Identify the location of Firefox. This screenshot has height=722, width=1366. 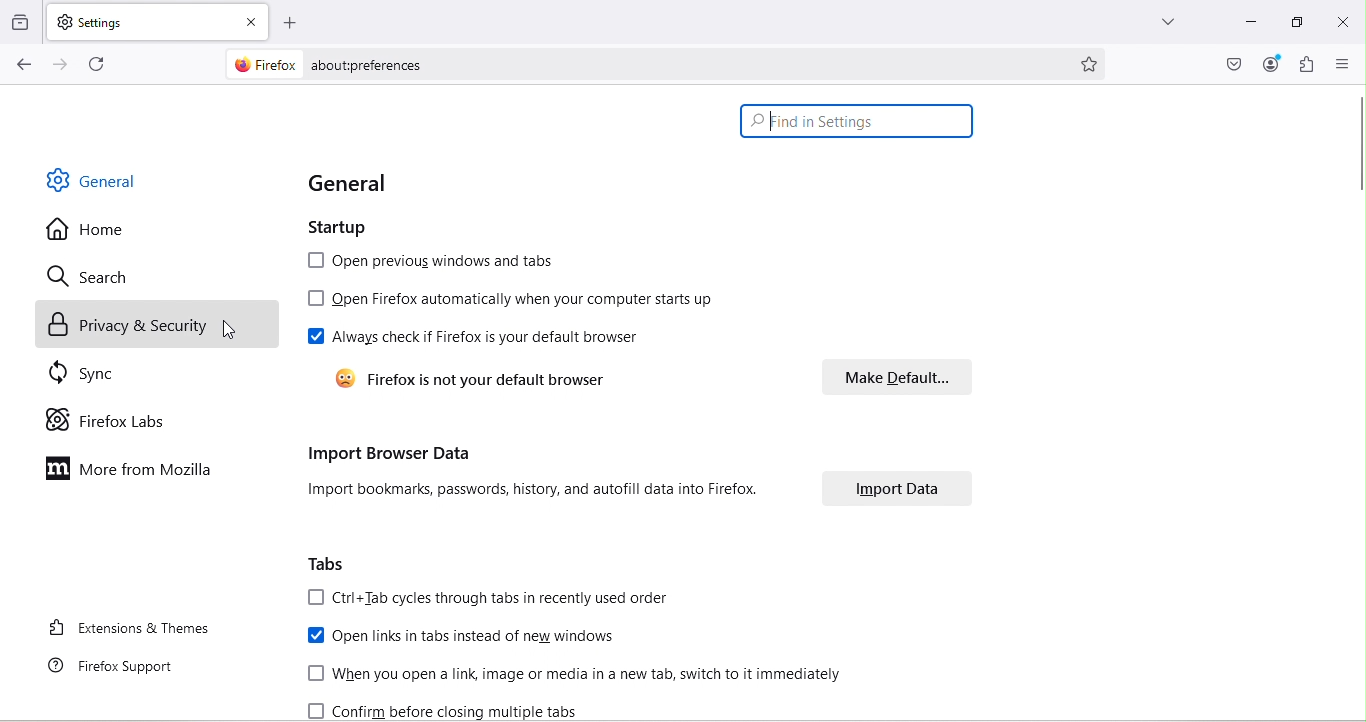
(261, 66).